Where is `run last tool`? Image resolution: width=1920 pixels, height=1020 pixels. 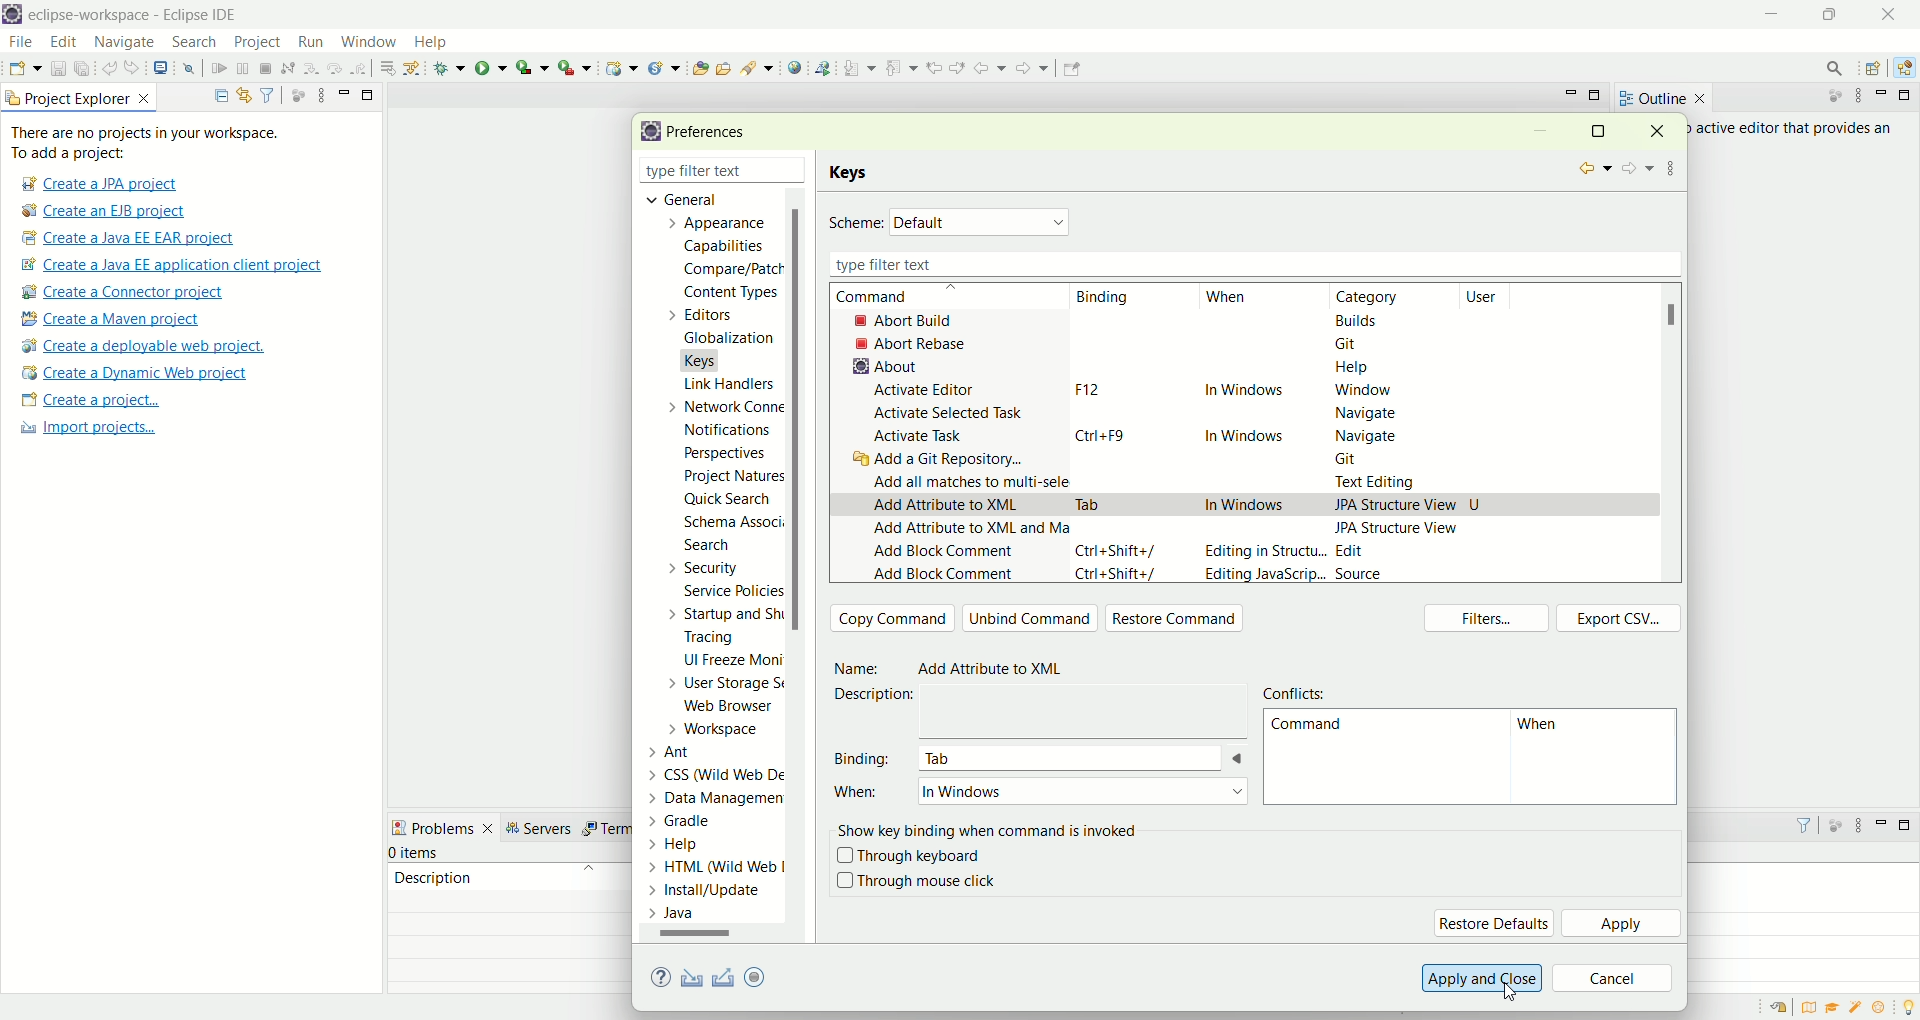
run last tool is located at coordinates (577, 67).